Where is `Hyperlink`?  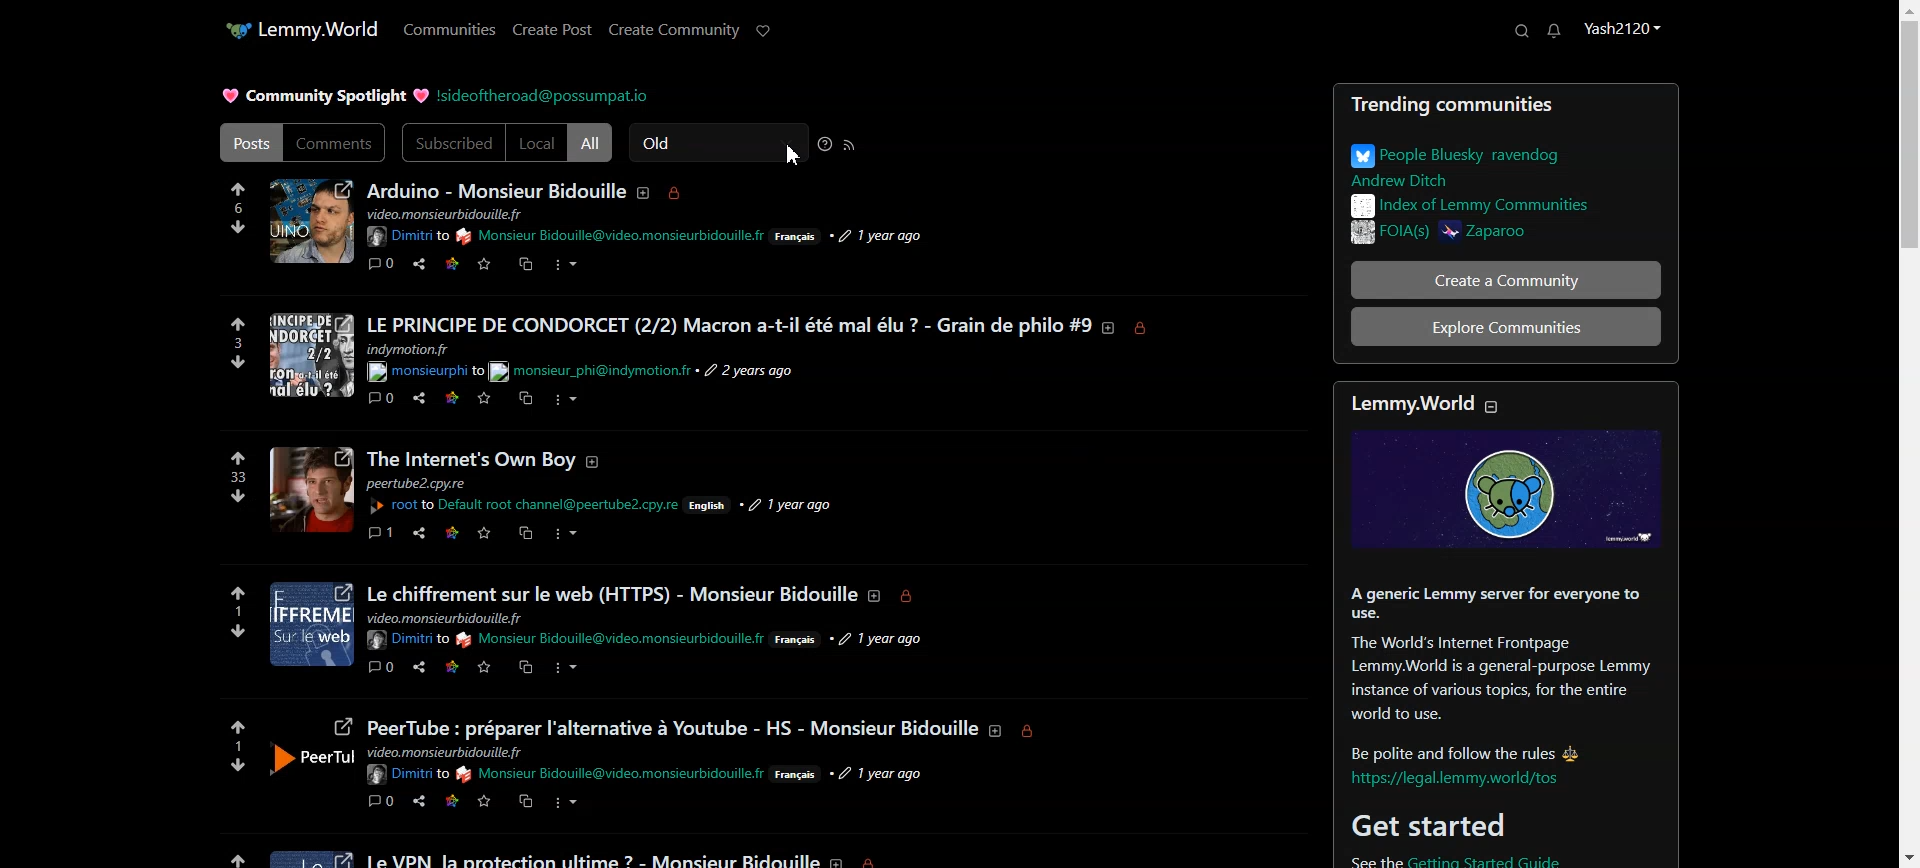
Hyperlink is located at coordinates (543, 95).